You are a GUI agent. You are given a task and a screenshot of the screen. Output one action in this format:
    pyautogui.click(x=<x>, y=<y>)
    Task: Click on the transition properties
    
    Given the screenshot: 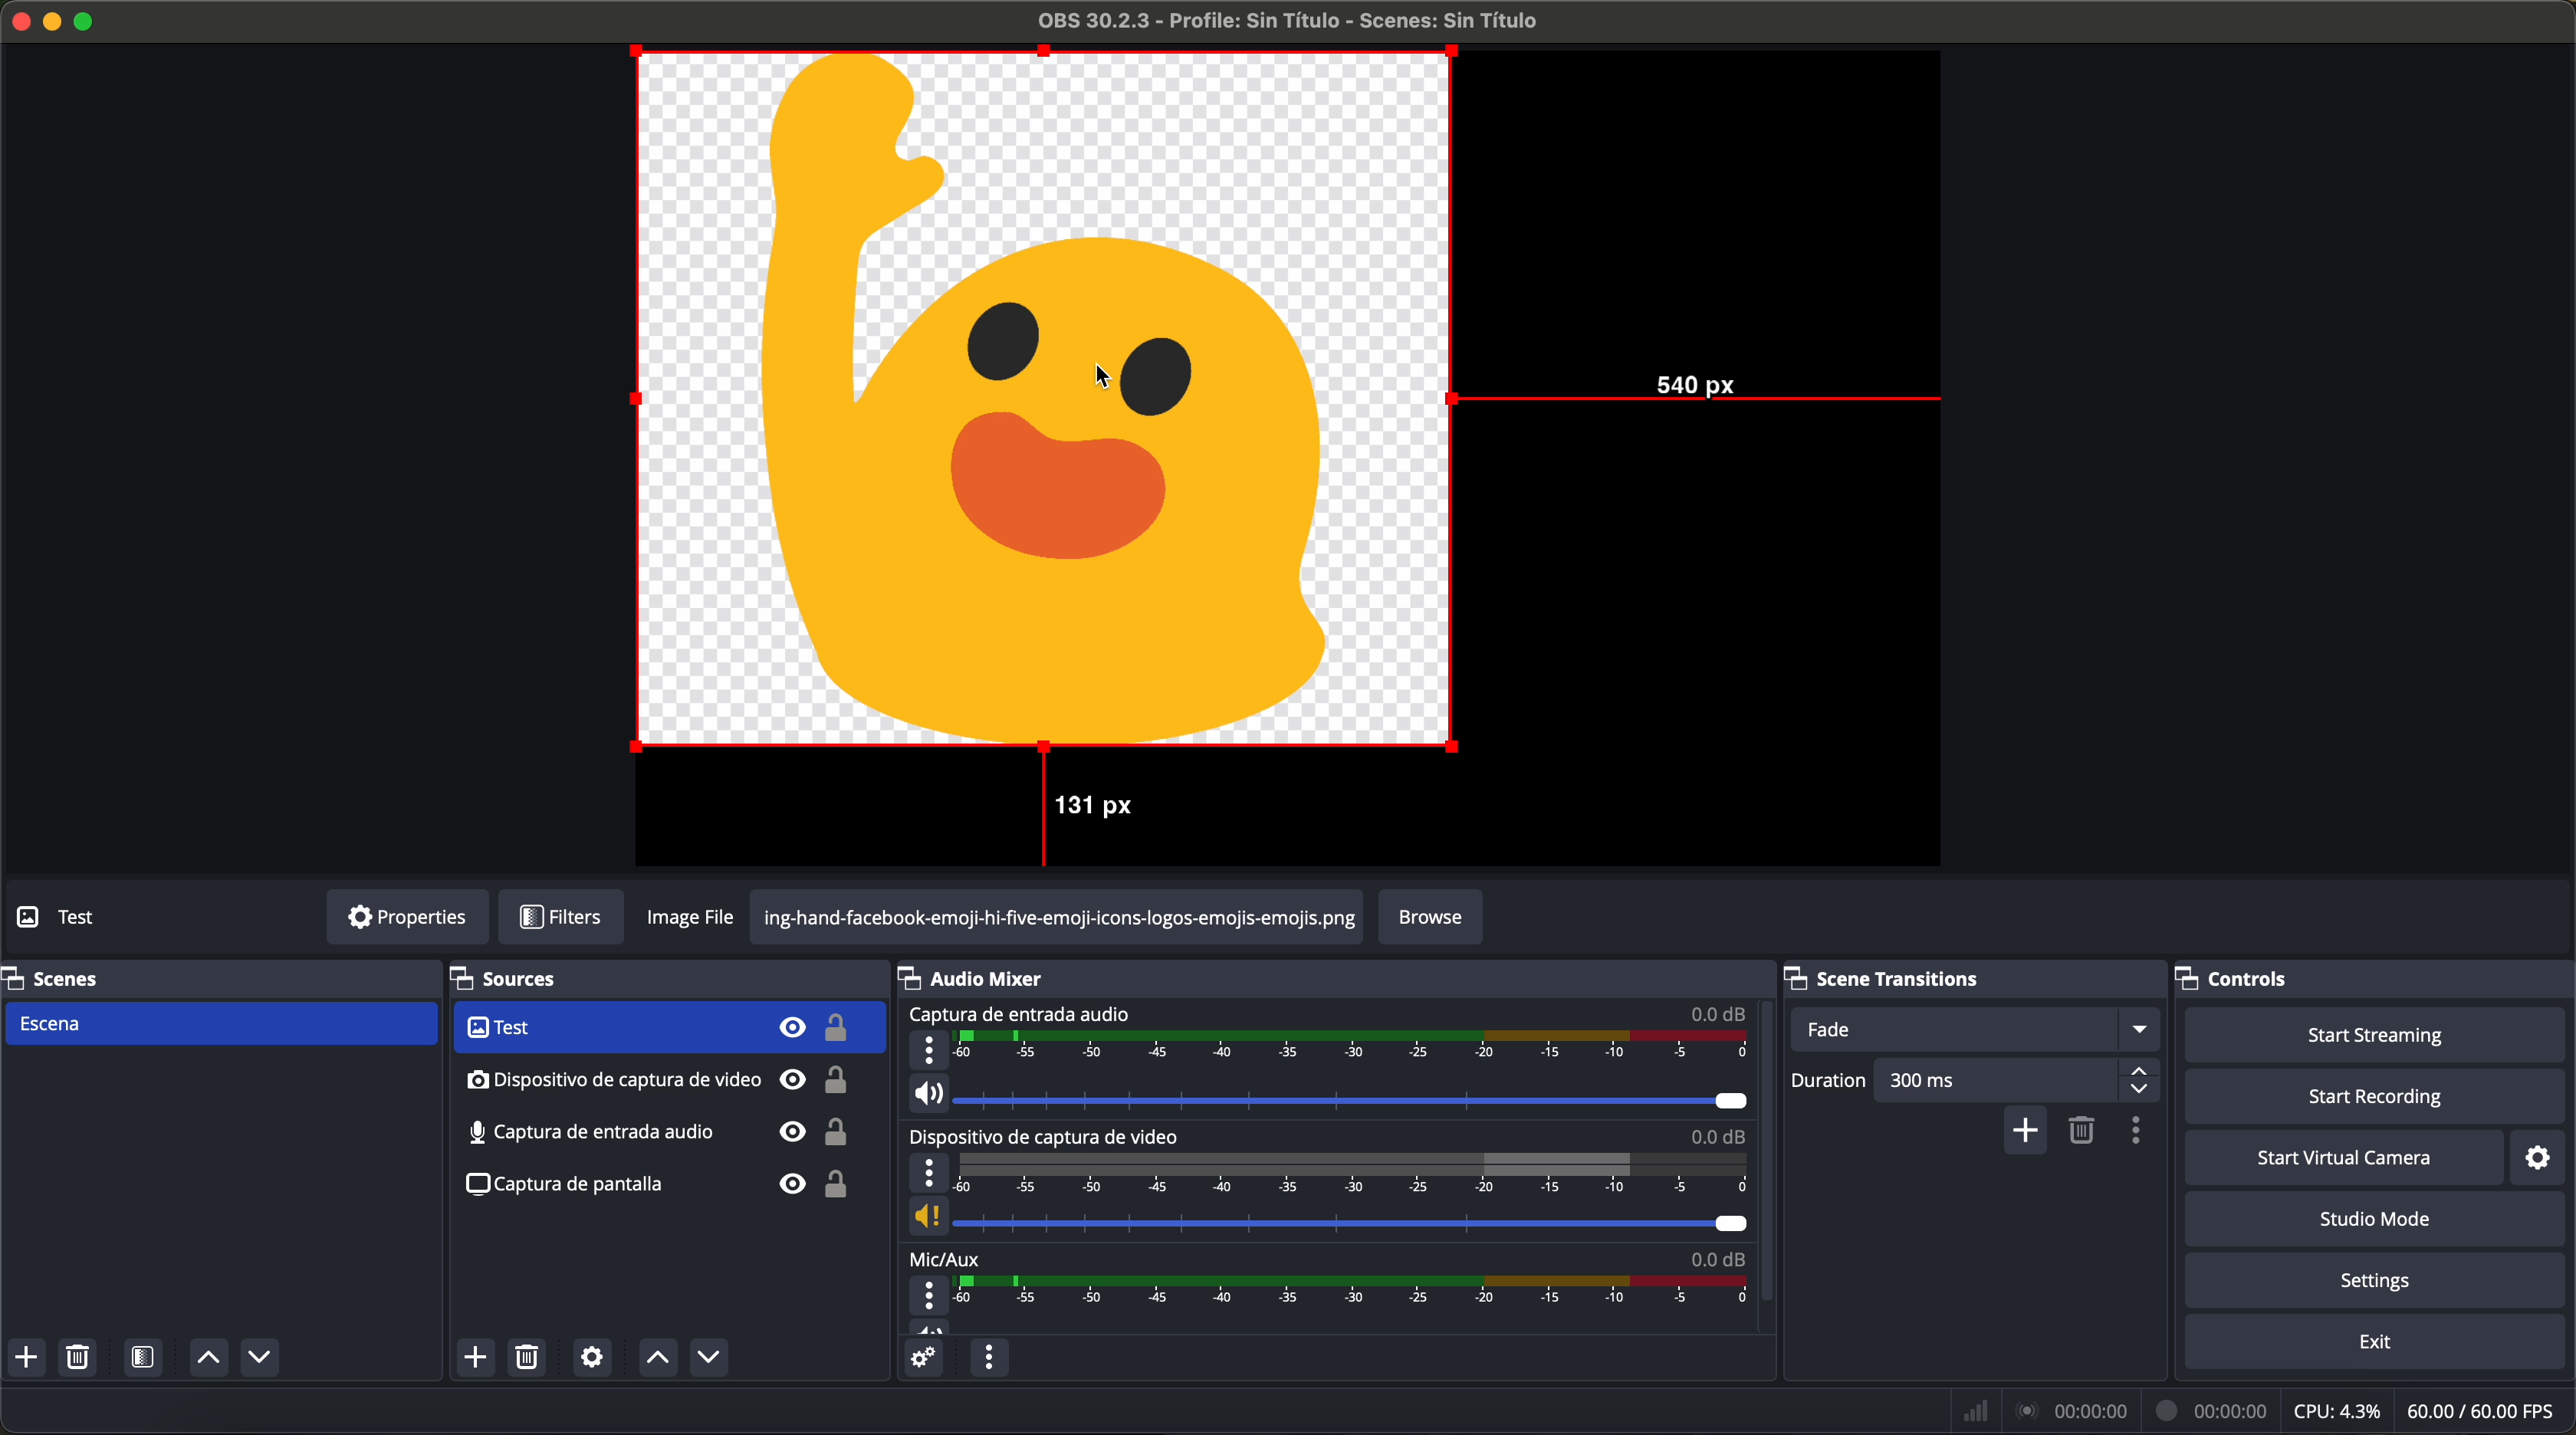 What is the action you would take?
    pyautogui.click(x=2141, y=1133)
    